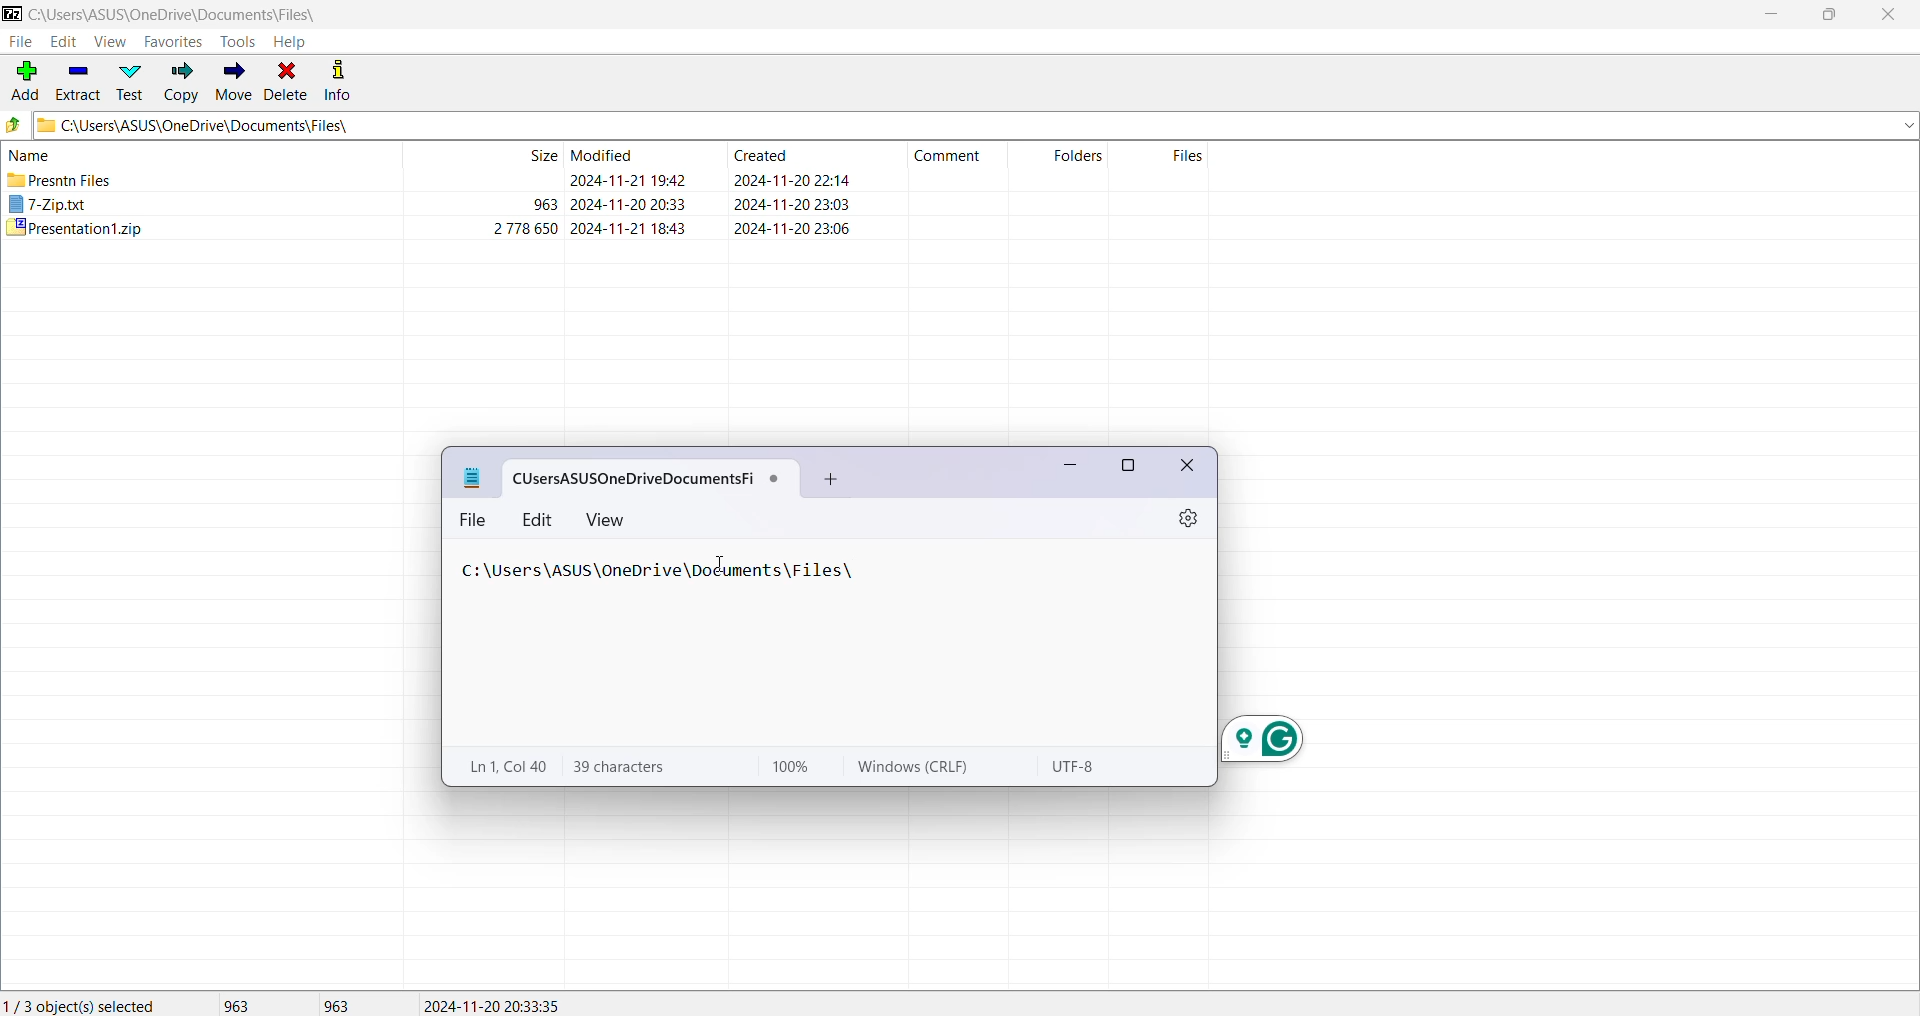 The width and height of the screenshot is (1920, 1016). Describe the element at coordinates (1773, 15) in the screenshot. I see `Minimize` at that location.